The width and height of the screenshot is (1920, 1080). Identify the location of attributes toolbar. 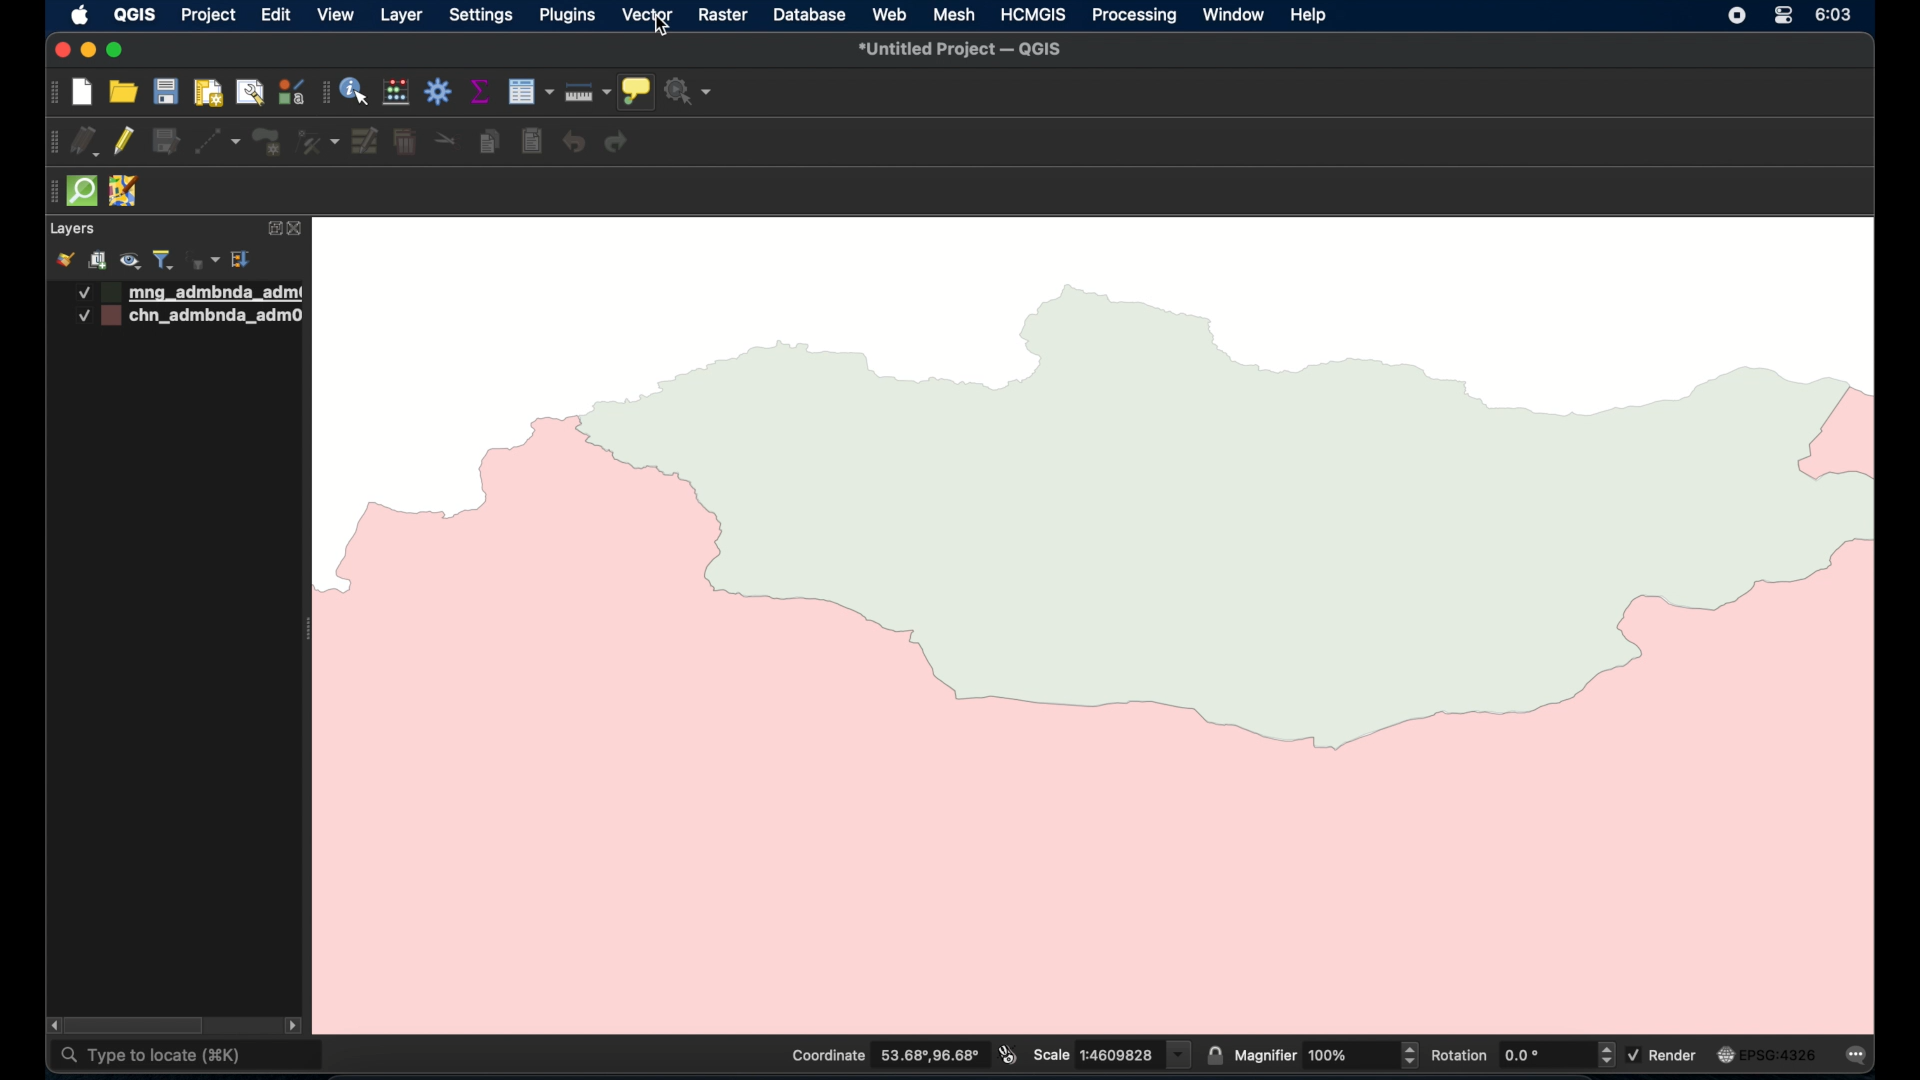
(324, 93).